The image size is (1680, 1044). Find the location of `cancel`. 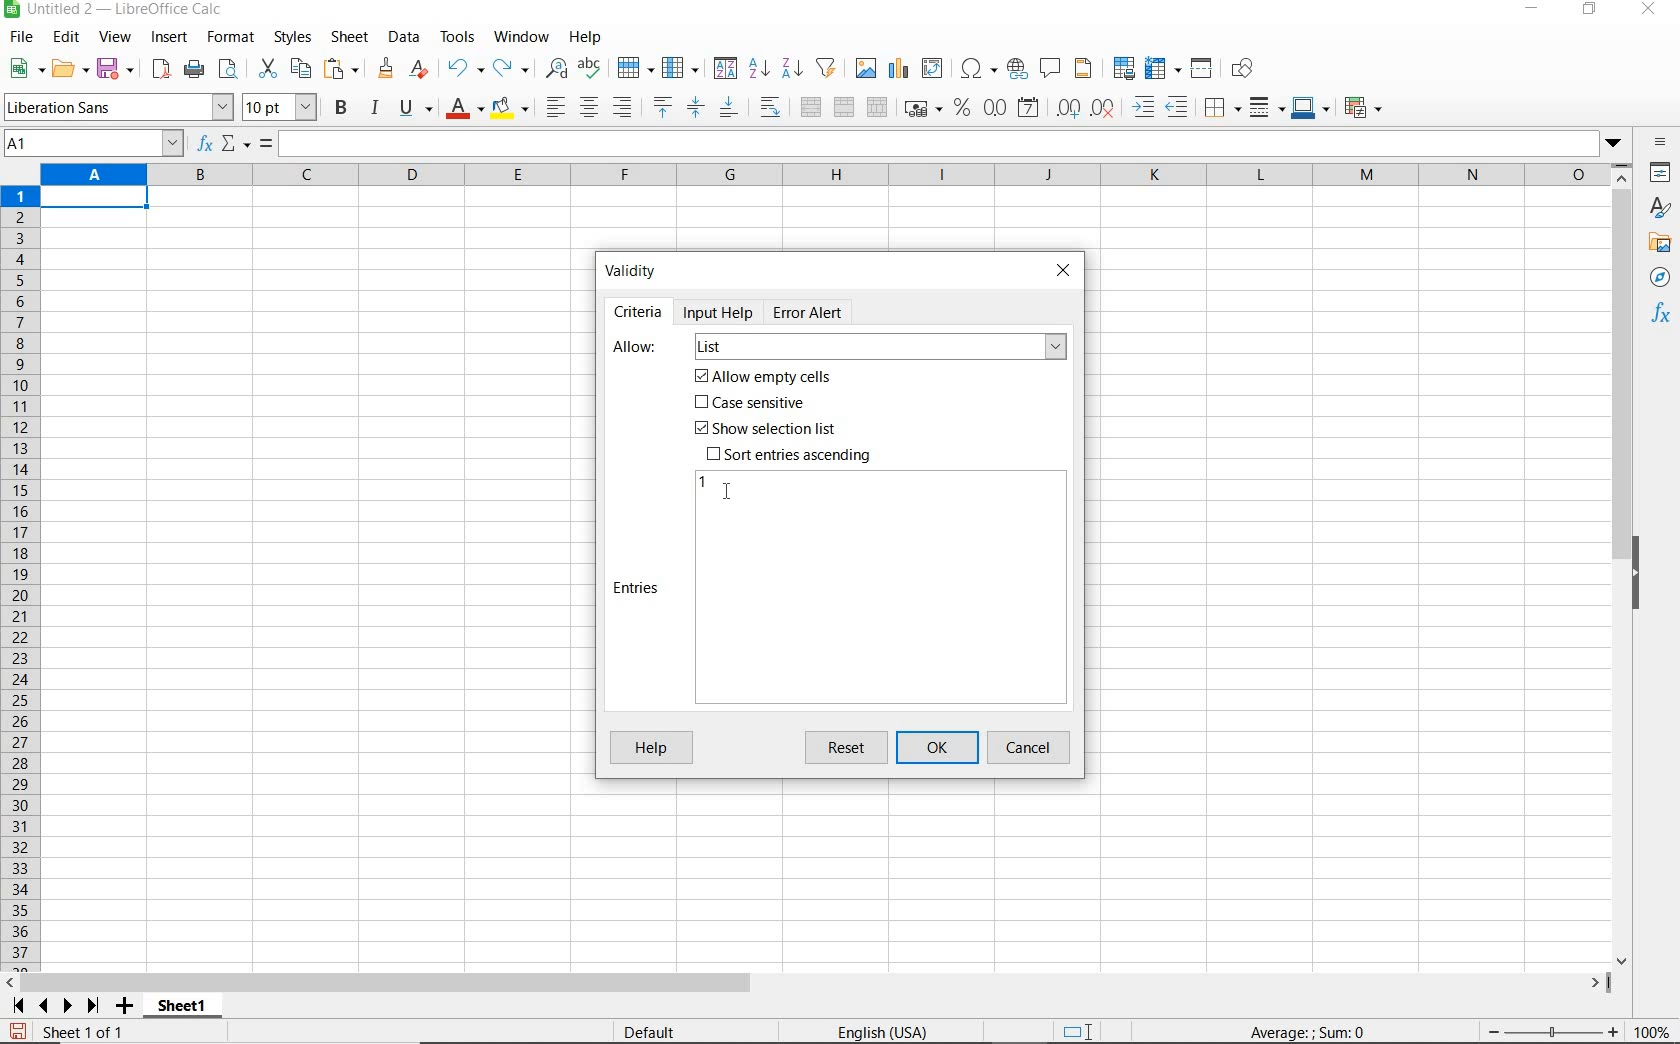

cancel is located at coordinates (1031, 748).